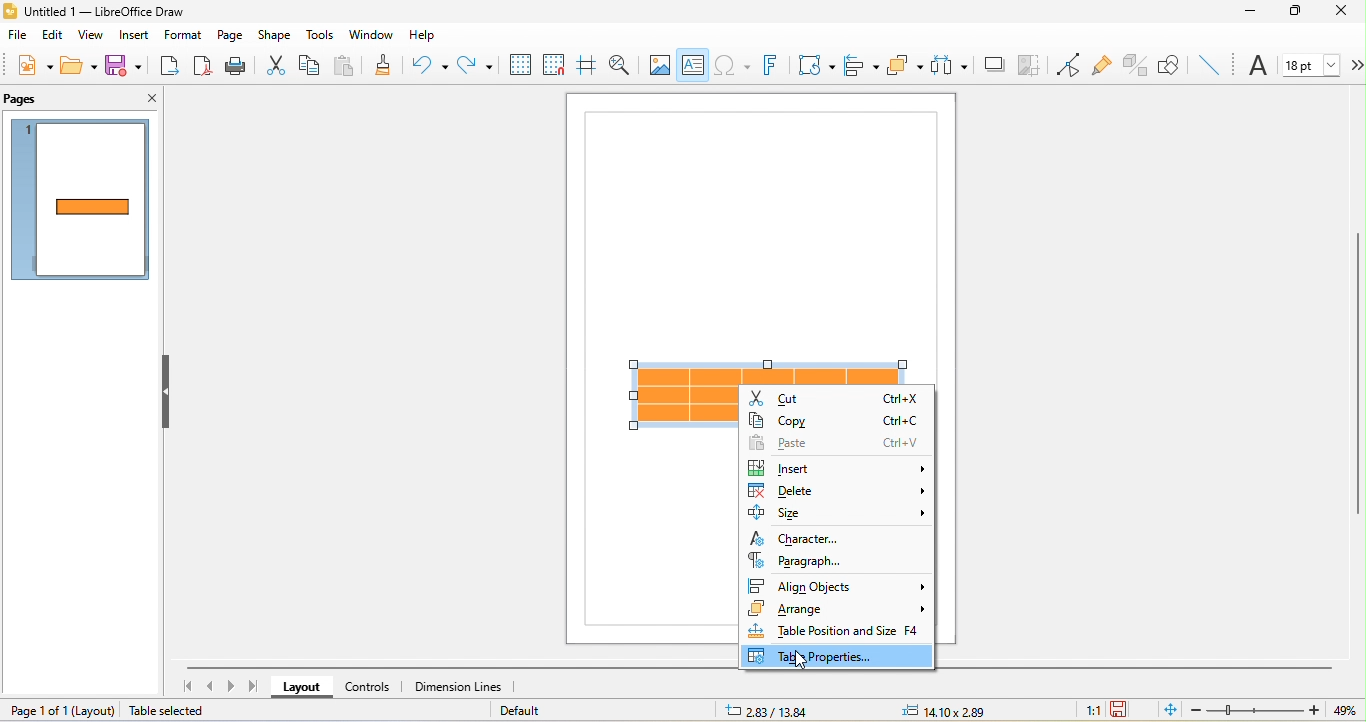 This screenshot has height=722, width=1366. What do you see at coordinates (835, 465) in the screenshot?
I see `insert` at bounding box center [835, 465].